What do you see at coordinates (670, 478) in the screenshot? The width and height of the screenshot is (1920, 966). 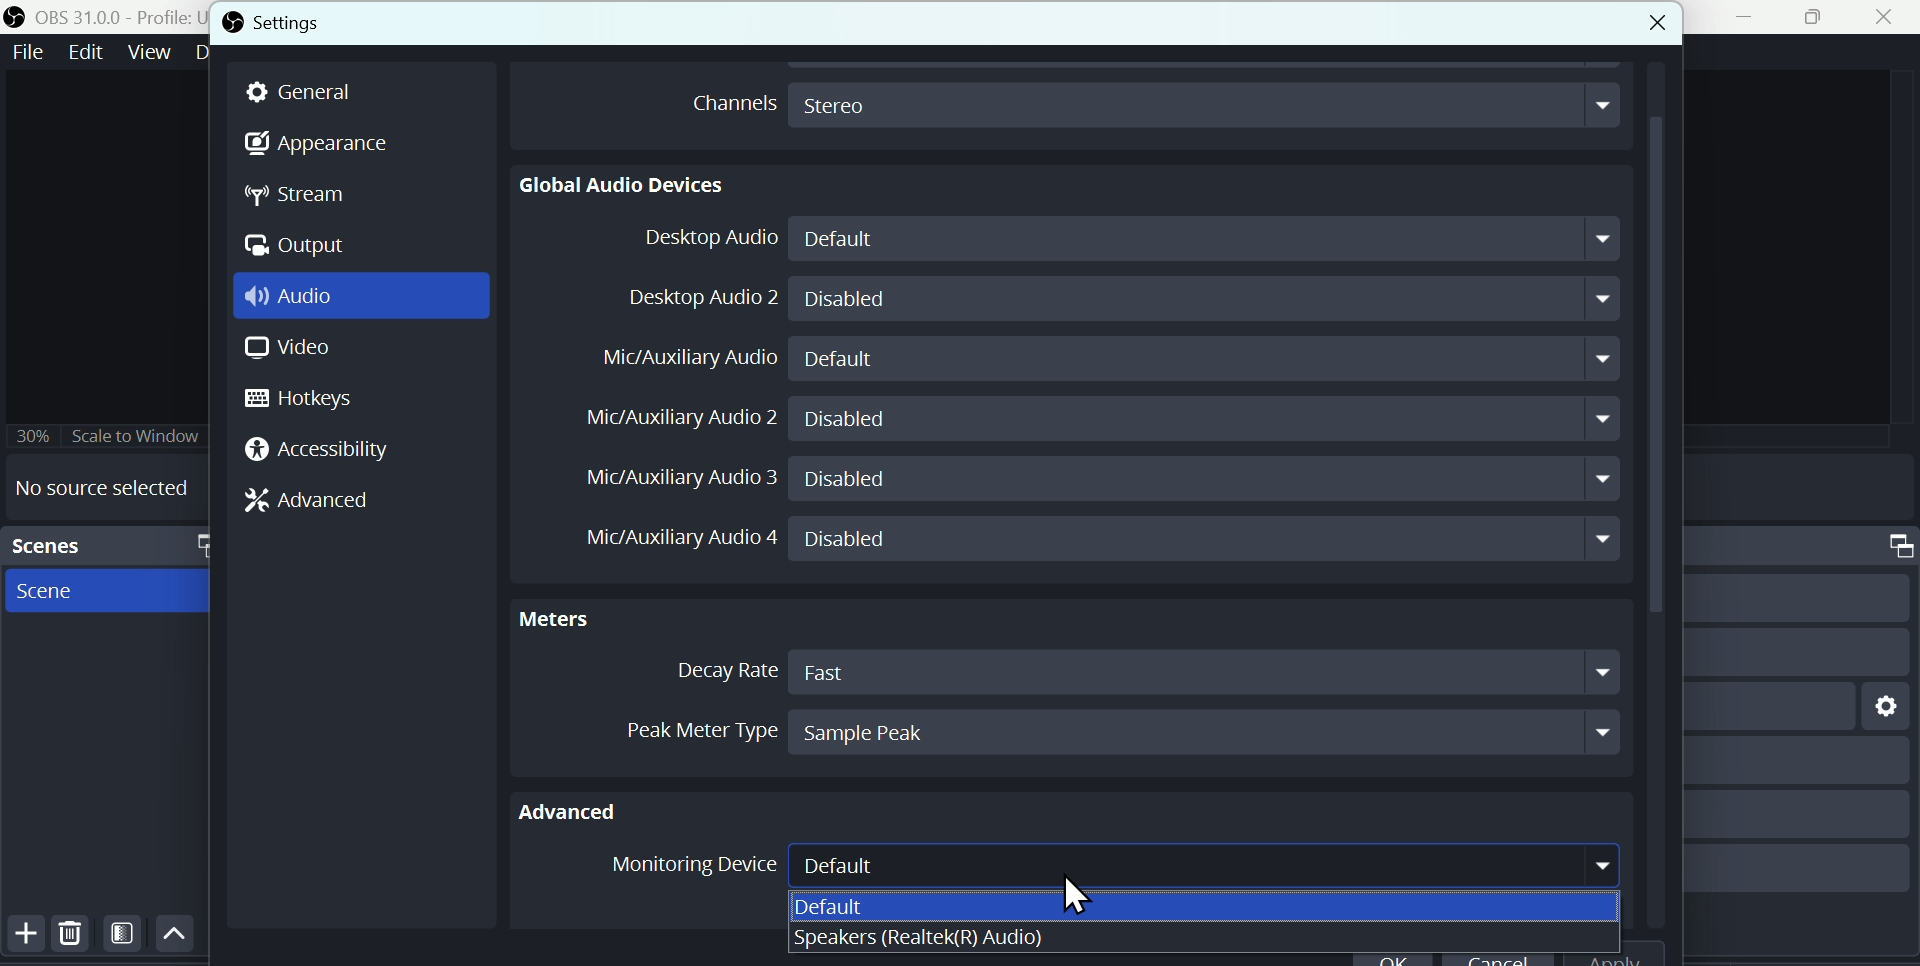 I see `Mic/Auxiliary Audio 3` at bounding box center [670, 478].